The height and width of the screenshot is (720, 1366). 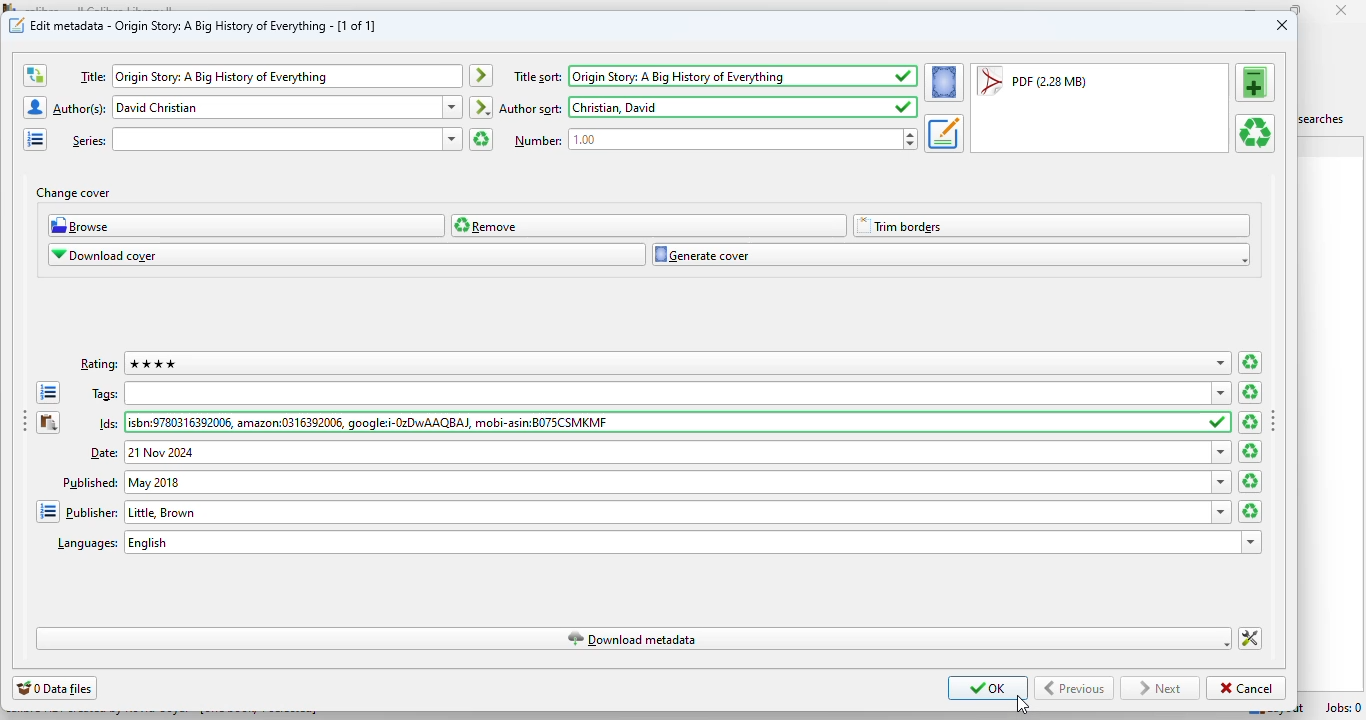 I want to click on next, so click(x=1160, y=689).